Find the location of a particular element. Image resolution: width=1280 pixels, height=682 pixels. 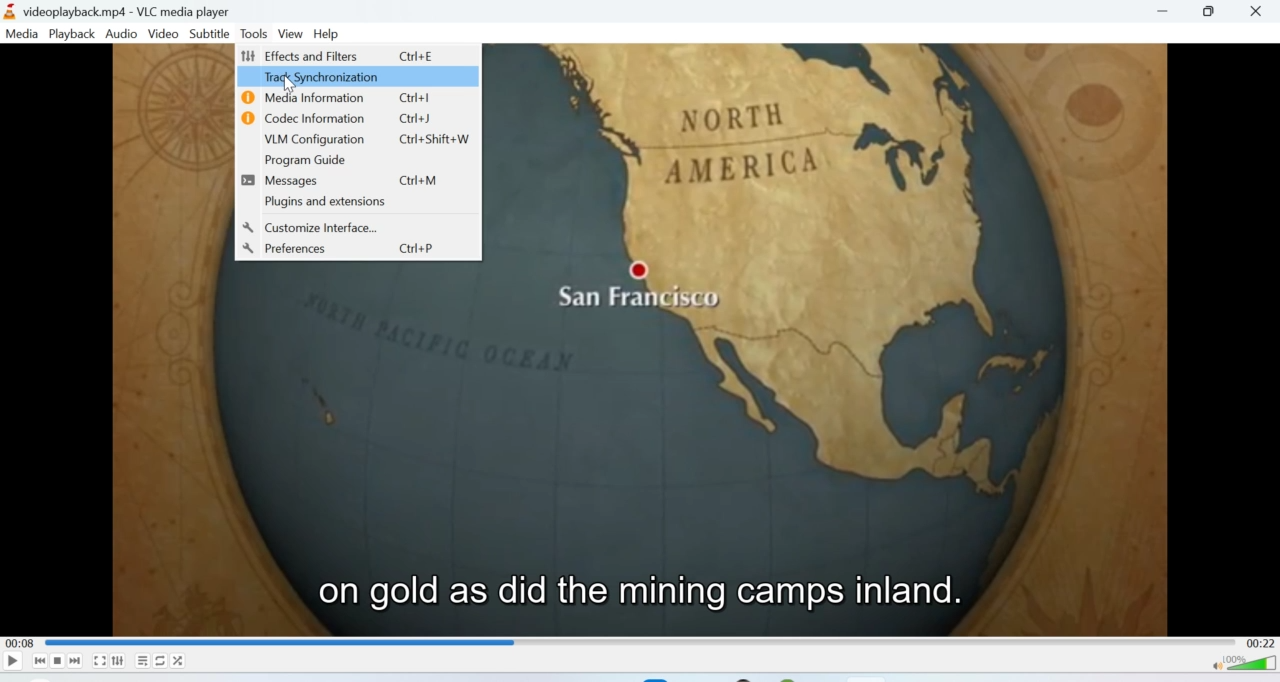

Video is located at coordinates (164, 34).